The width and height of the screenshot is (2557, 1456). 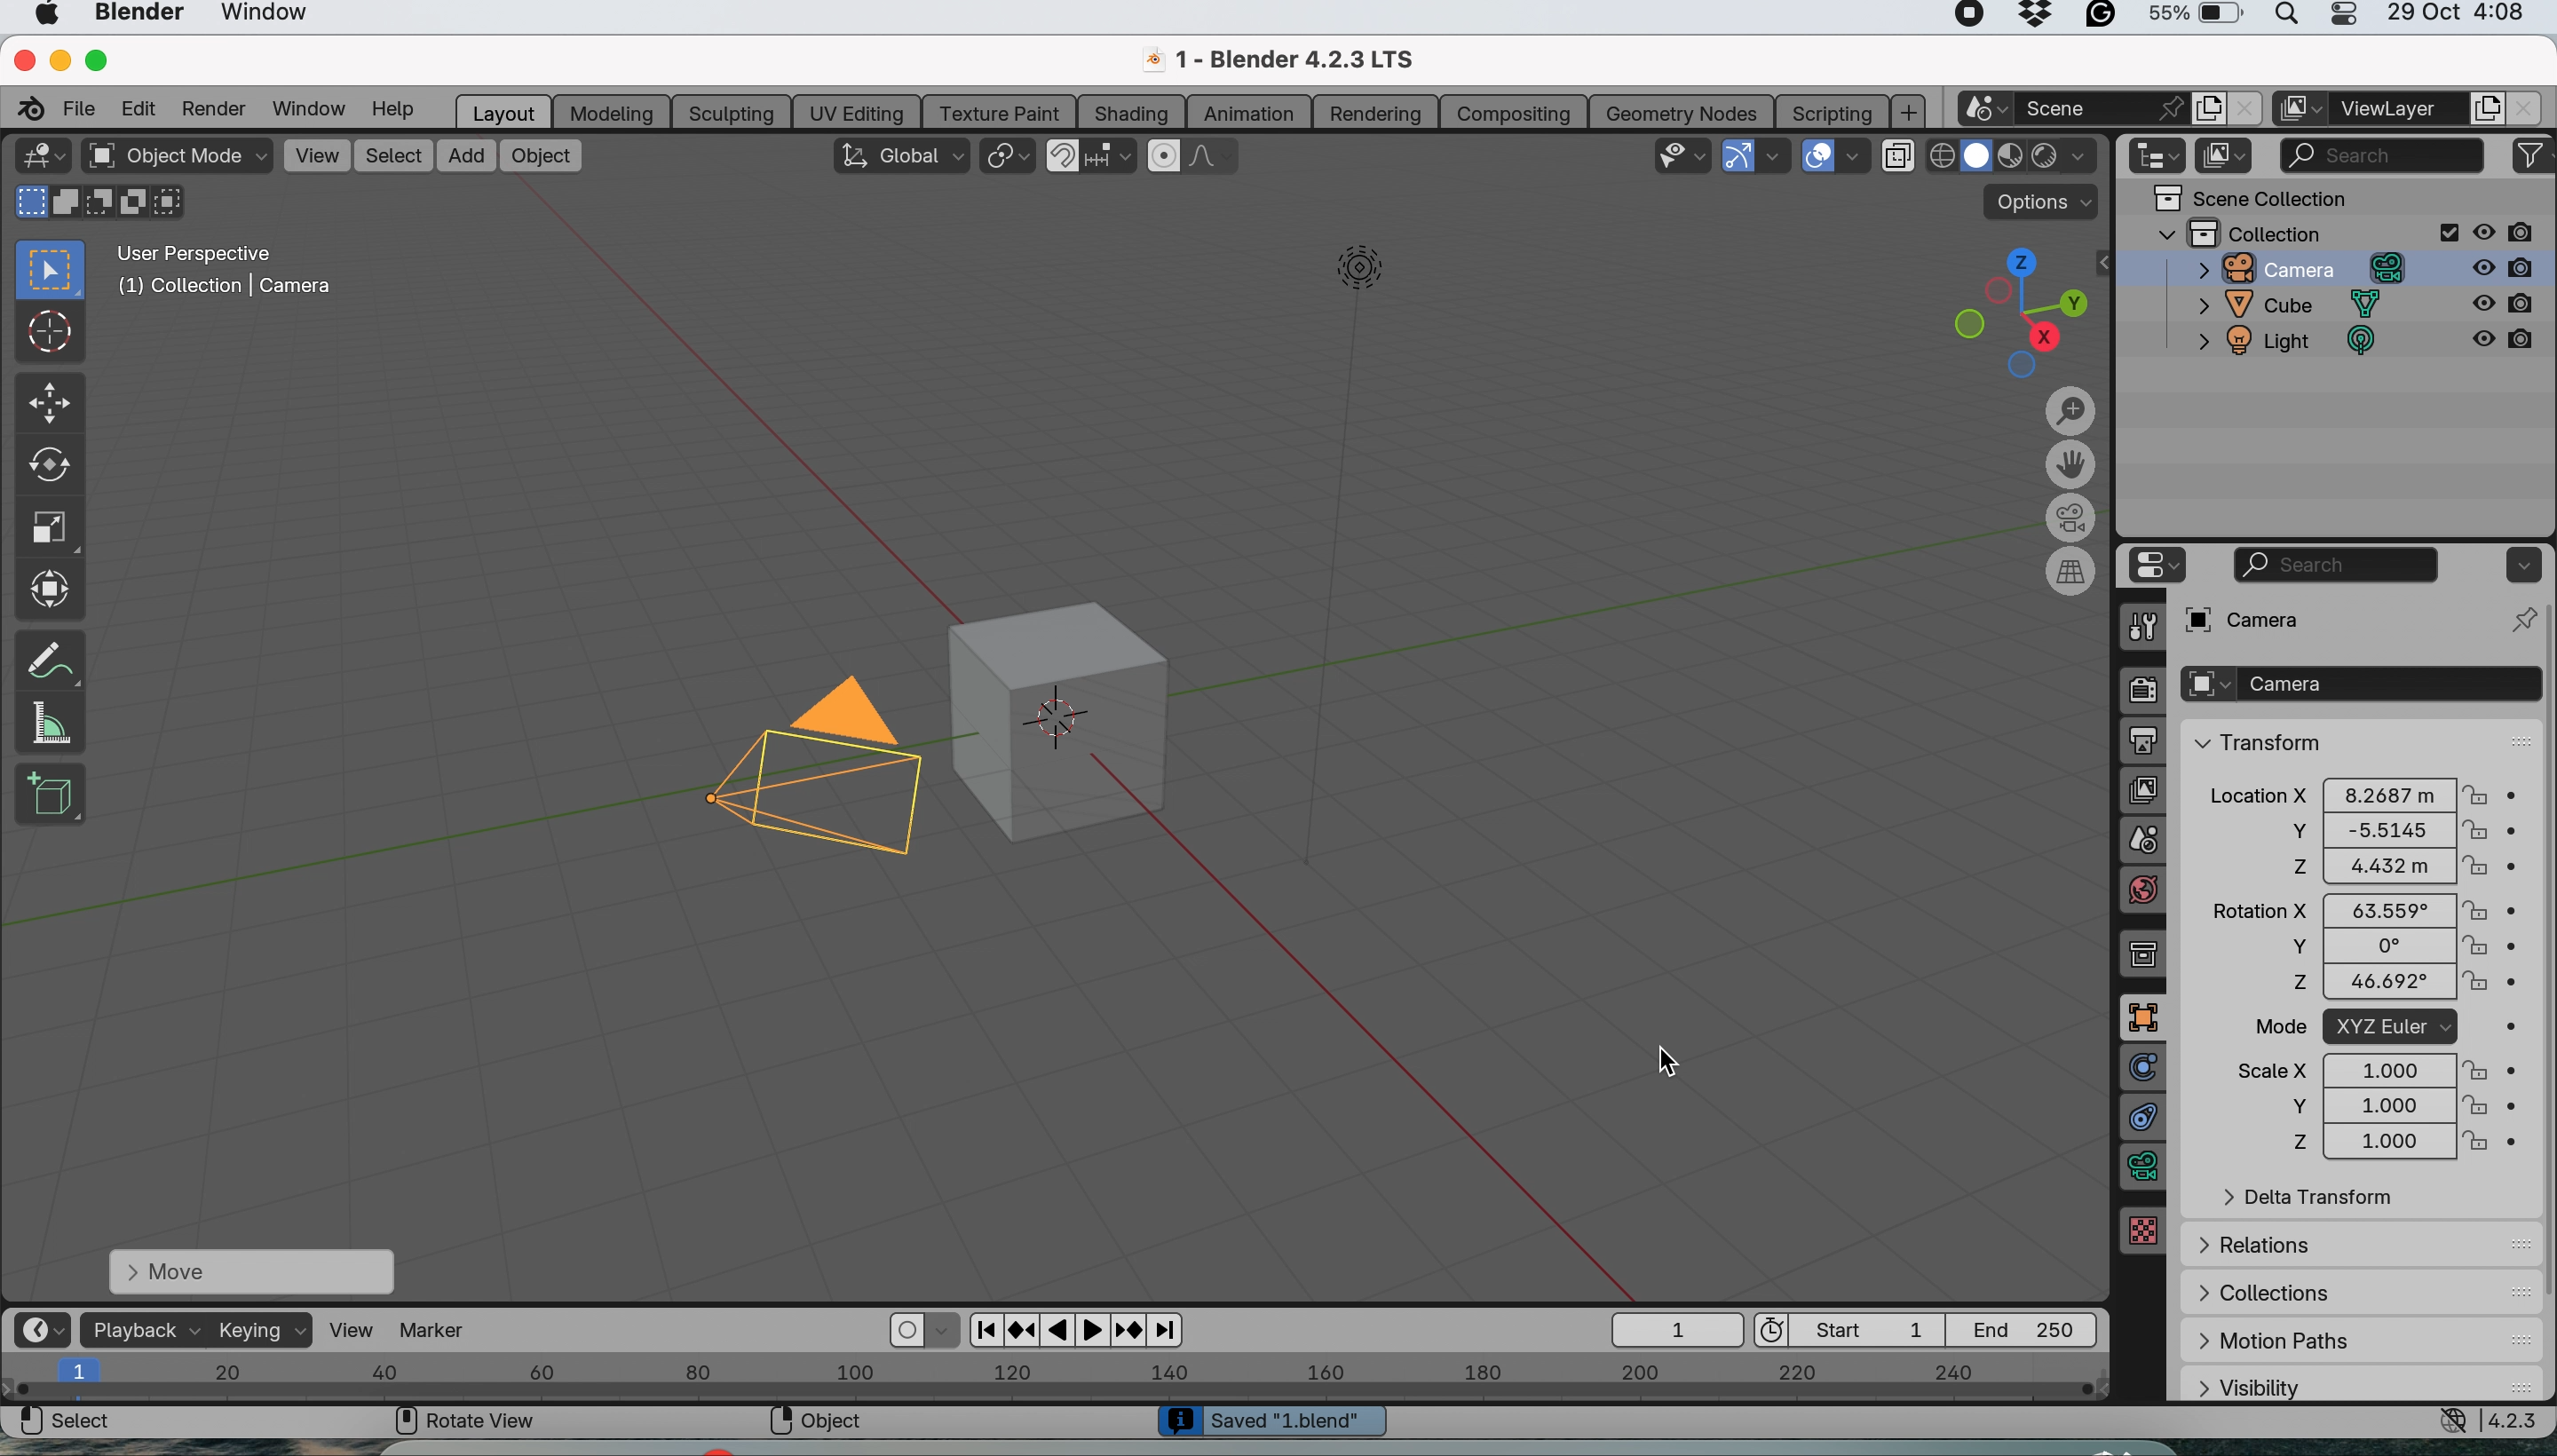 What do you see at coordinates (1820, 156) in the screenshot?
I see `show overlays` at bounding box center [1820, 156].